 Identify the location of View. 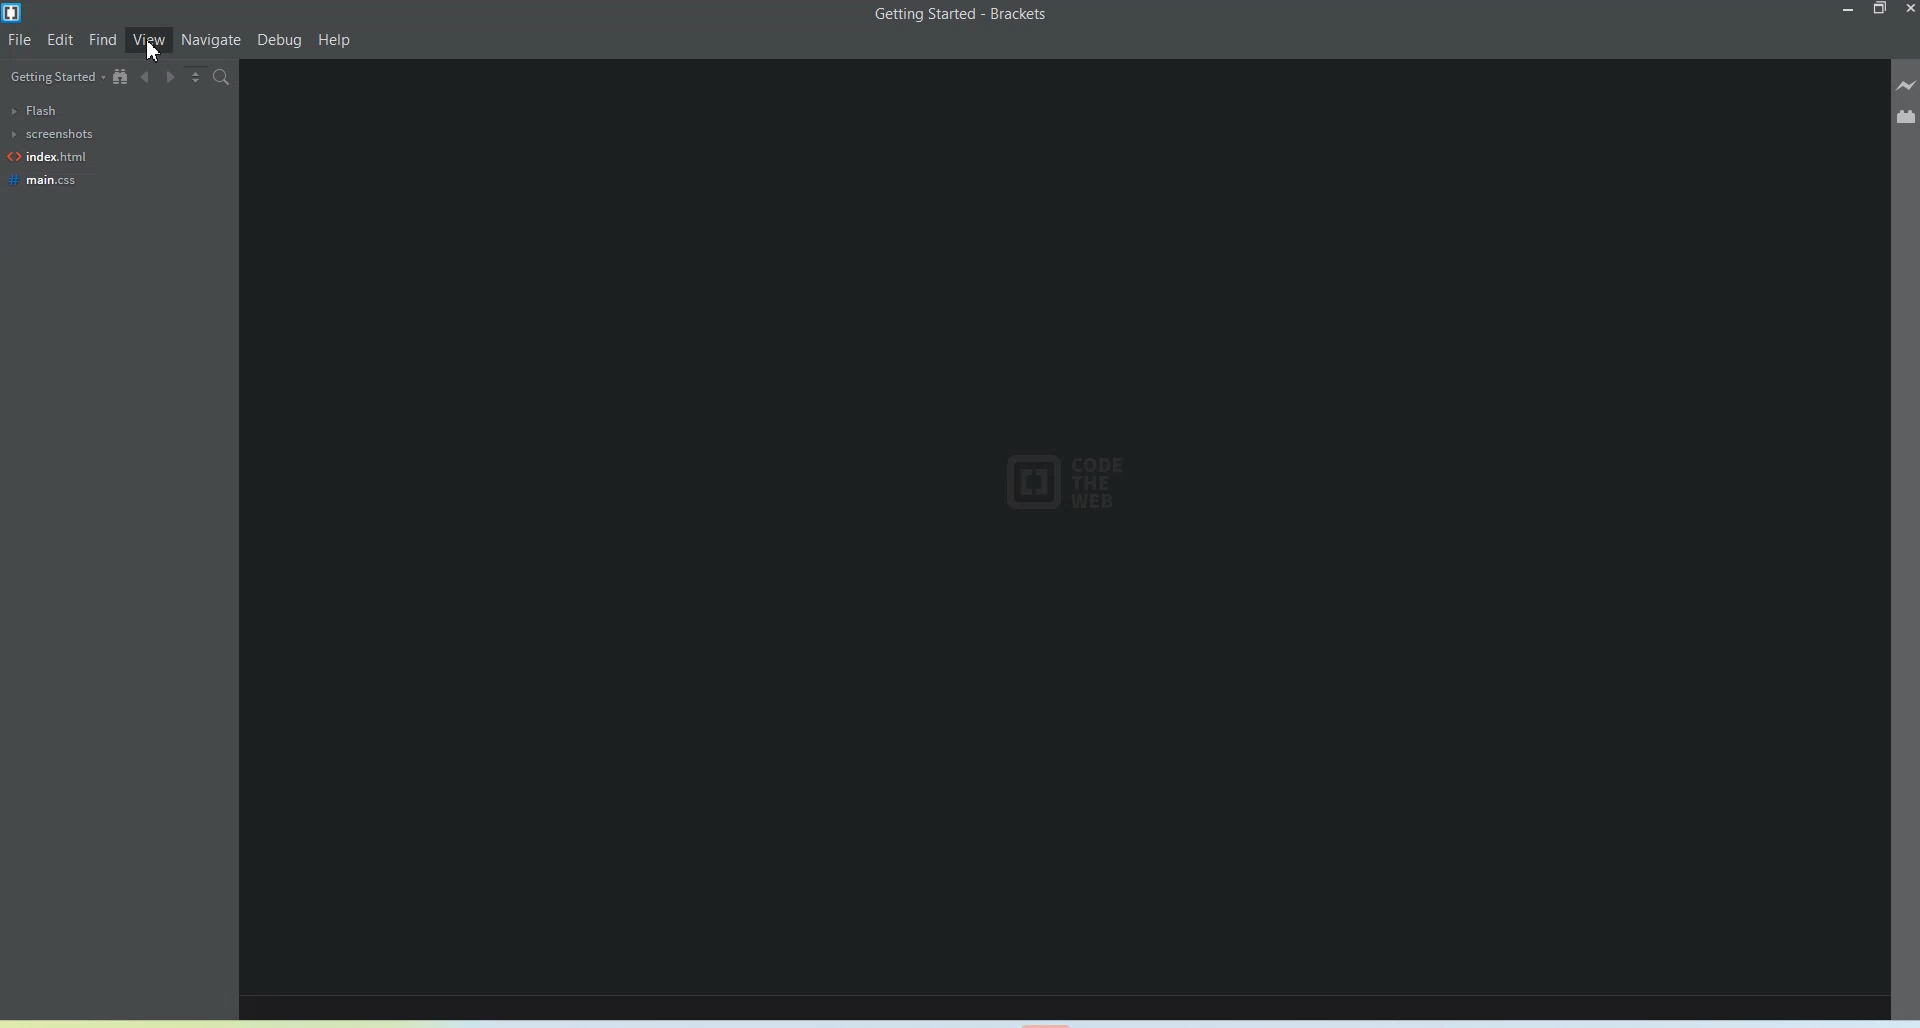
(149, 39).